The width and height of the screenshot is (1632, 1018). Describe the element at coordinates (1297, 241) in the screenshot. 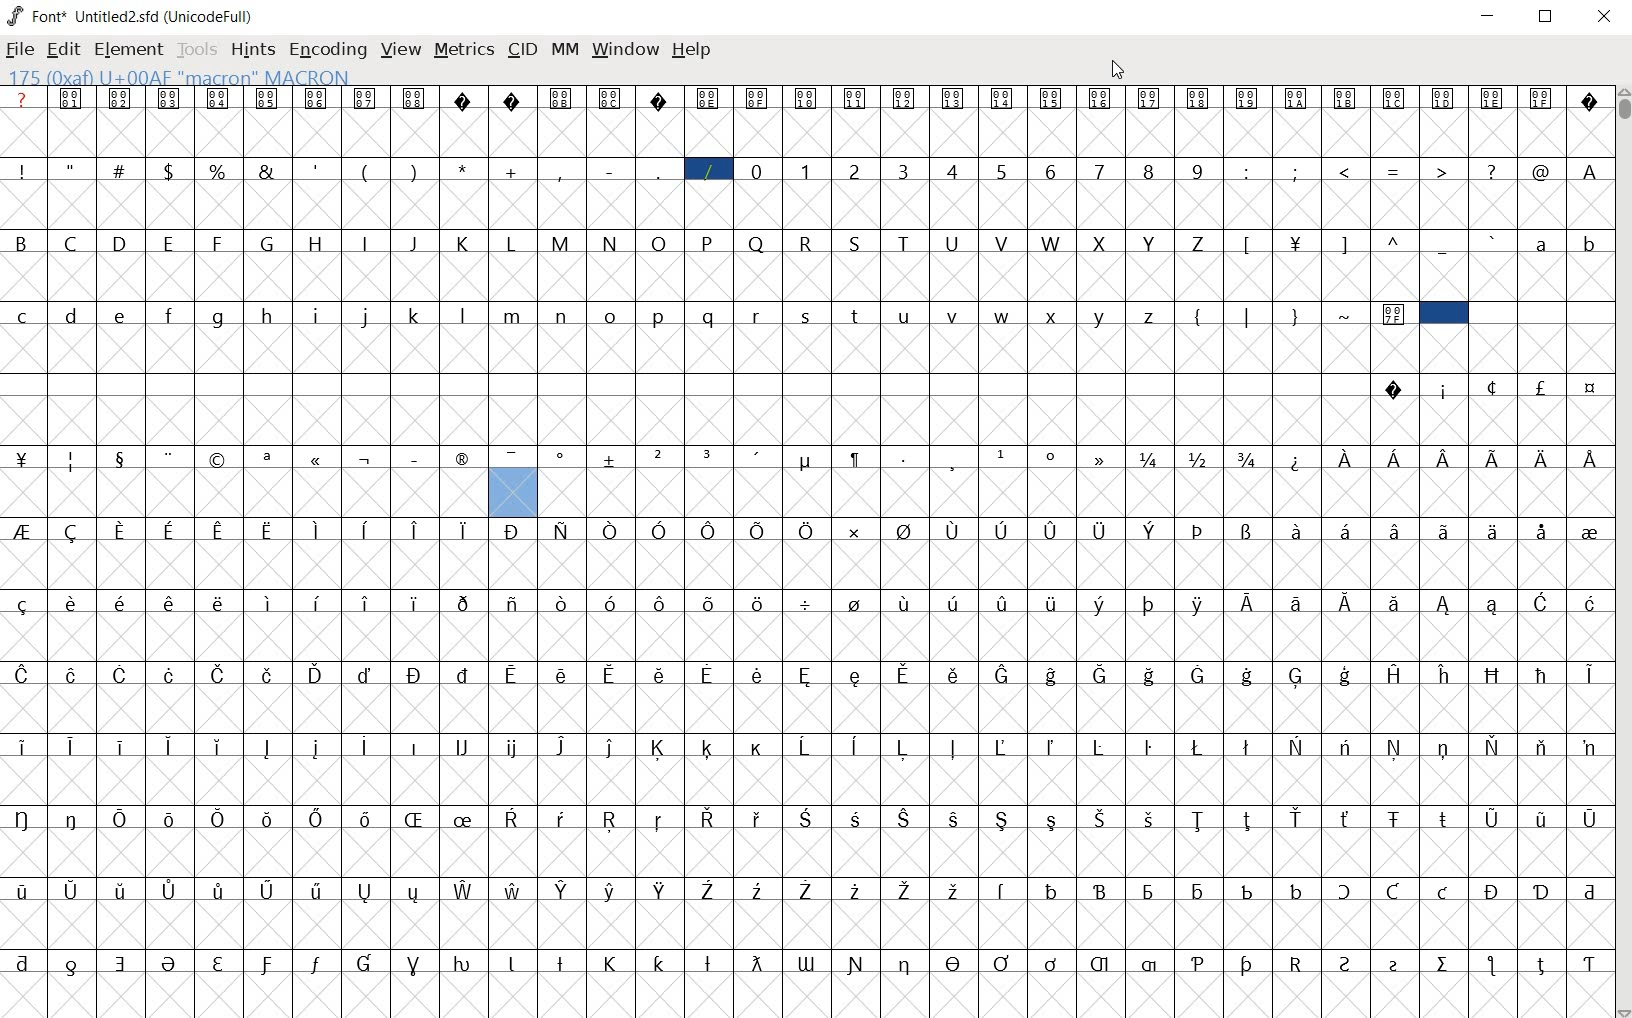

I see `Symbol` at that location.